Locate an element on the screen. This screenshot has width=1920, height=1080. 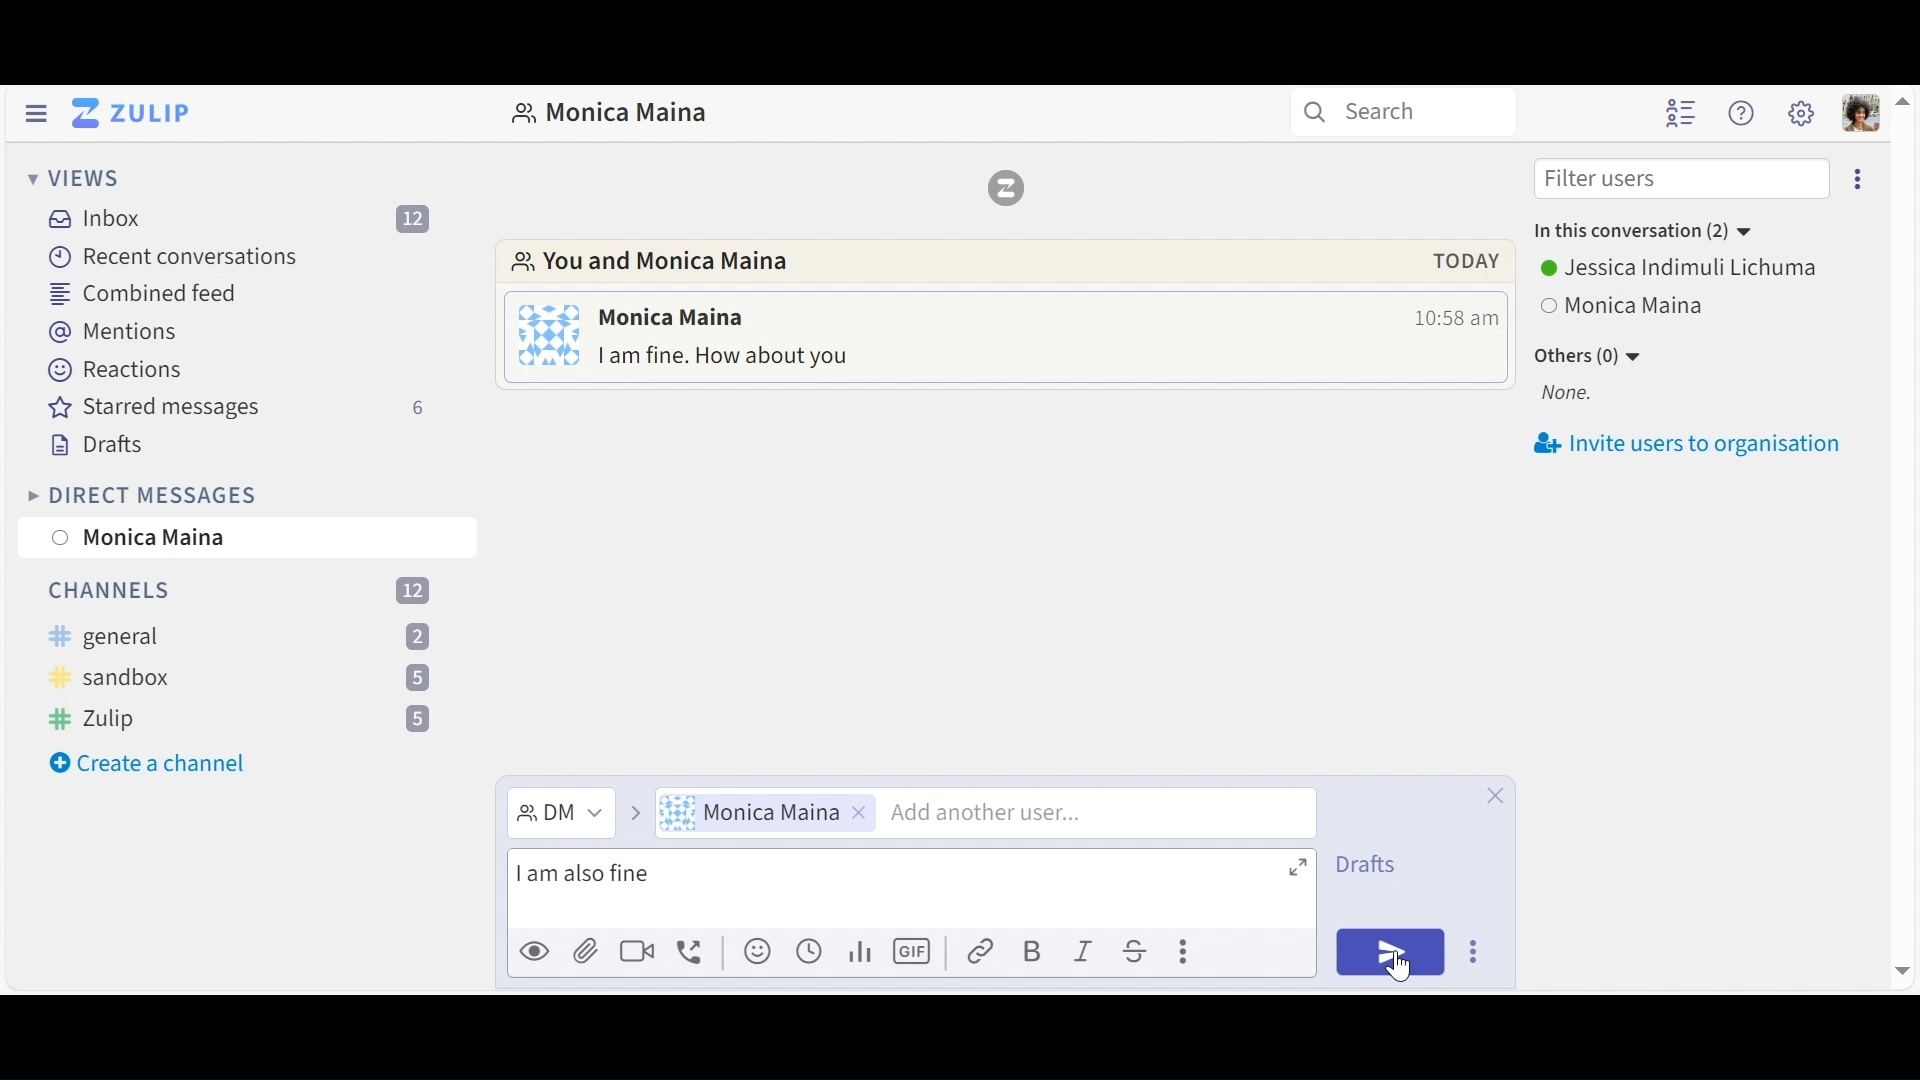
Compose message is located at coordinates (913, 885).